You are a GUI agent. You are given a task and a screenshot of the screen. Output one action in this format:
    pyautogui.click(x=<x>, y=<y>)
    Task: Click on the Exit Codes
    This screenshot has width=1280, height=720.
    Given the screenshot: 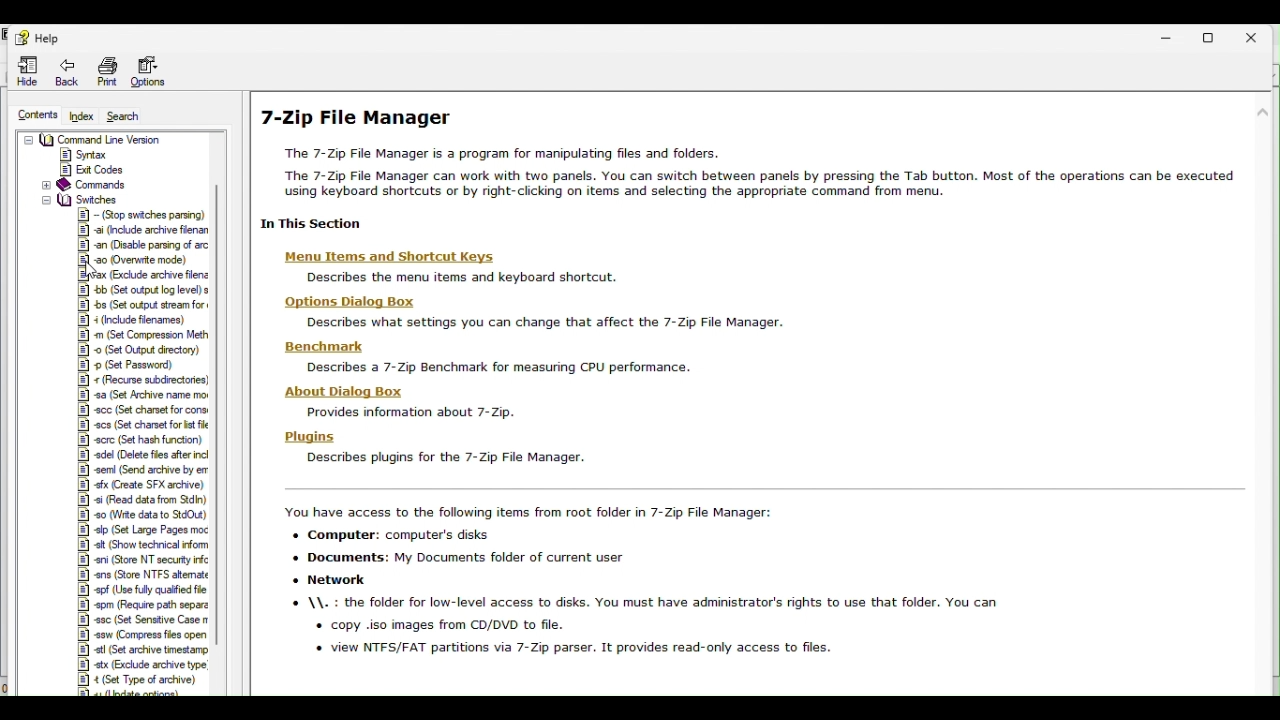 What is the action you would take?
    pyautogui.click(x=98, y=169)
    